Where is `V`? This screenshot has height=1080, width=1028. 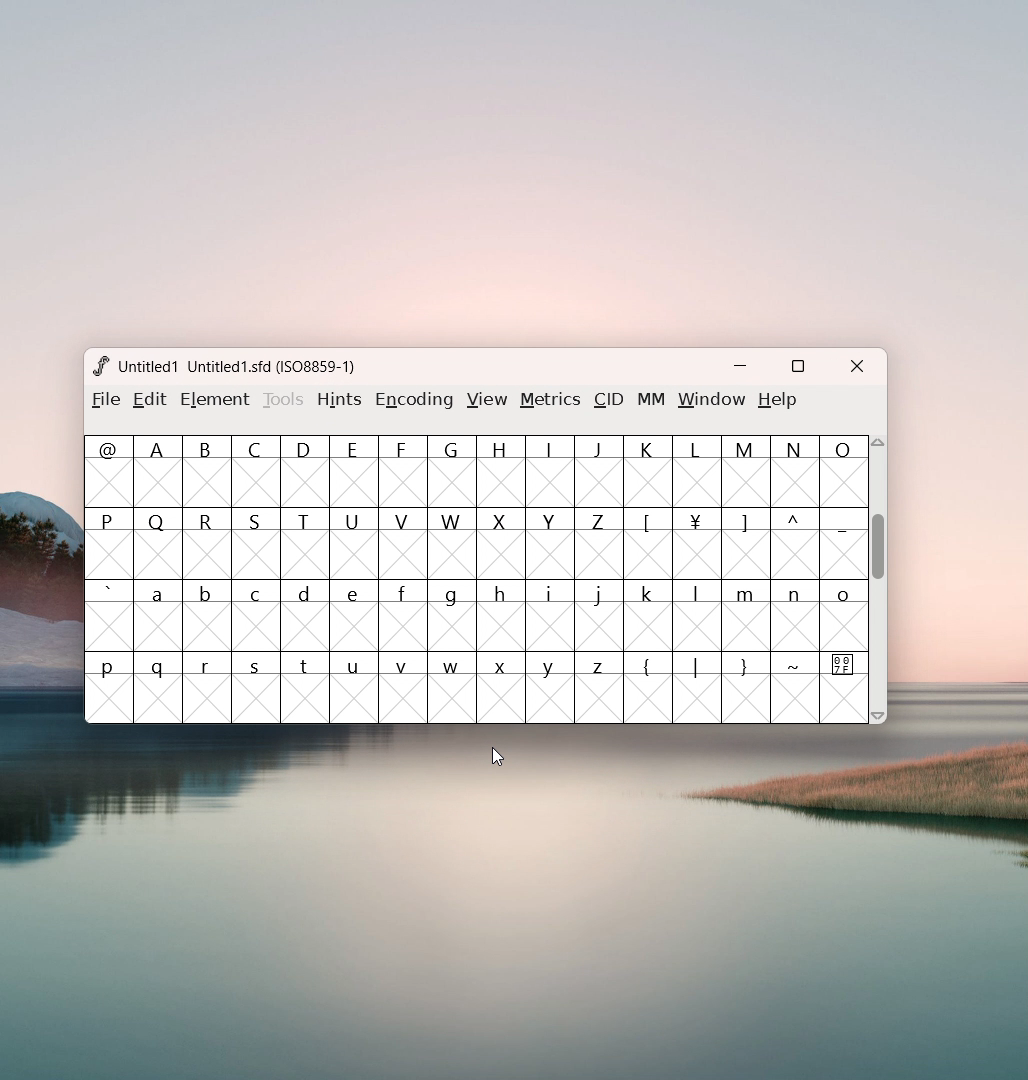 V is located at coordinates (403, 544).